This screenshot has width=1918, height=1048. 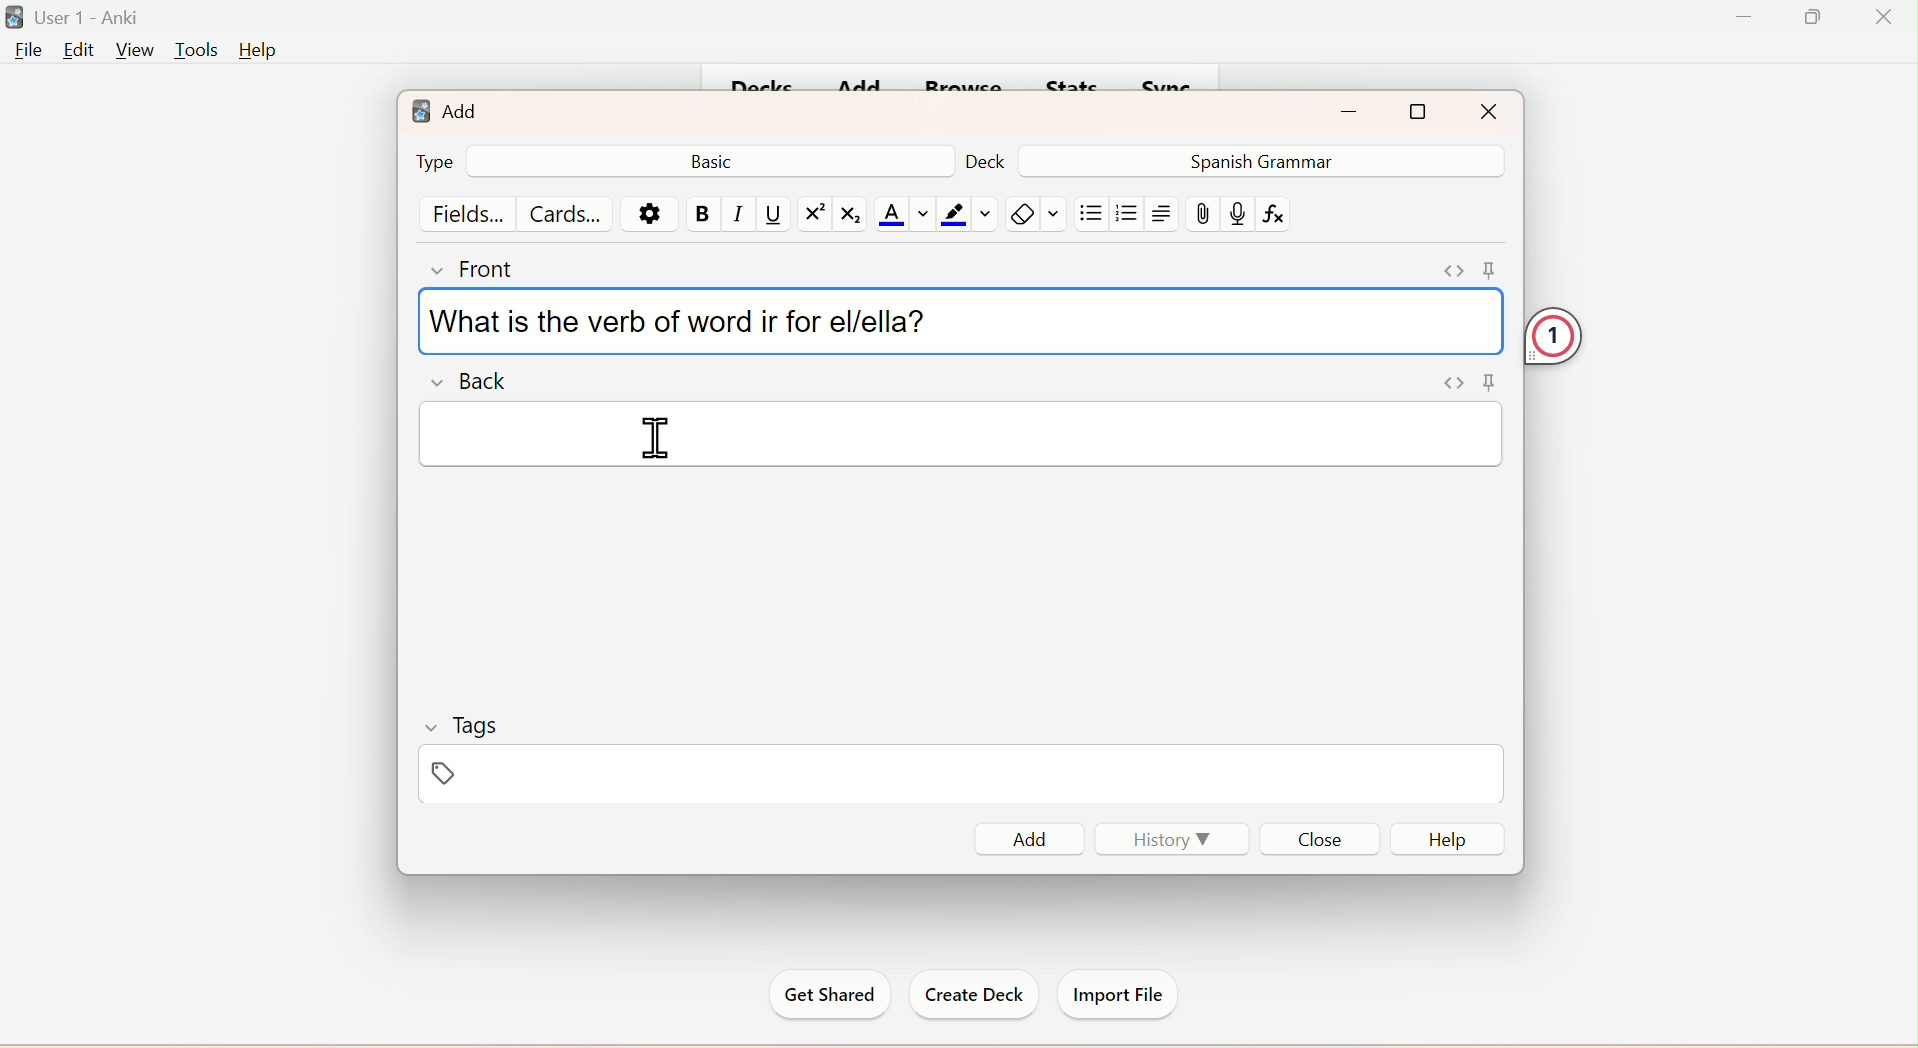 What do you see at coordinates (739, 214) in the screenshot?
I see `Italiac` at bounding box center [739, 214].